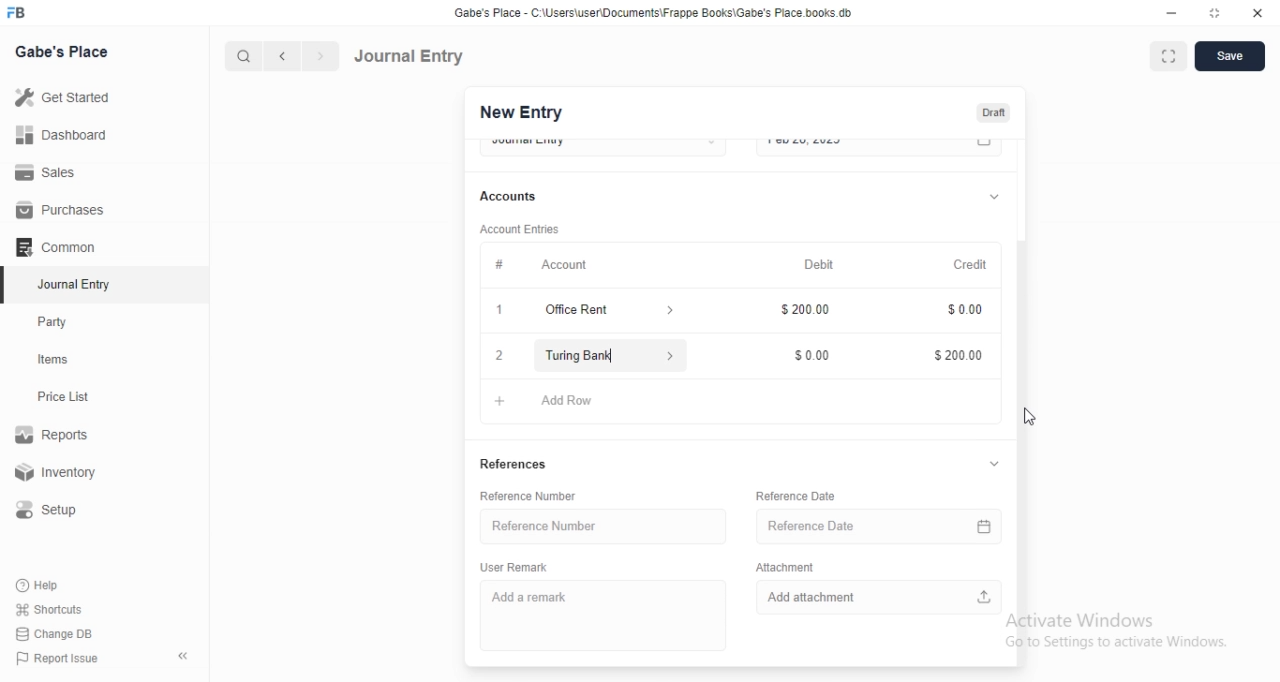  What do you see at coordinates (57, 322) in the screenshot?
I see `Party` at bounding box center [57, 322].